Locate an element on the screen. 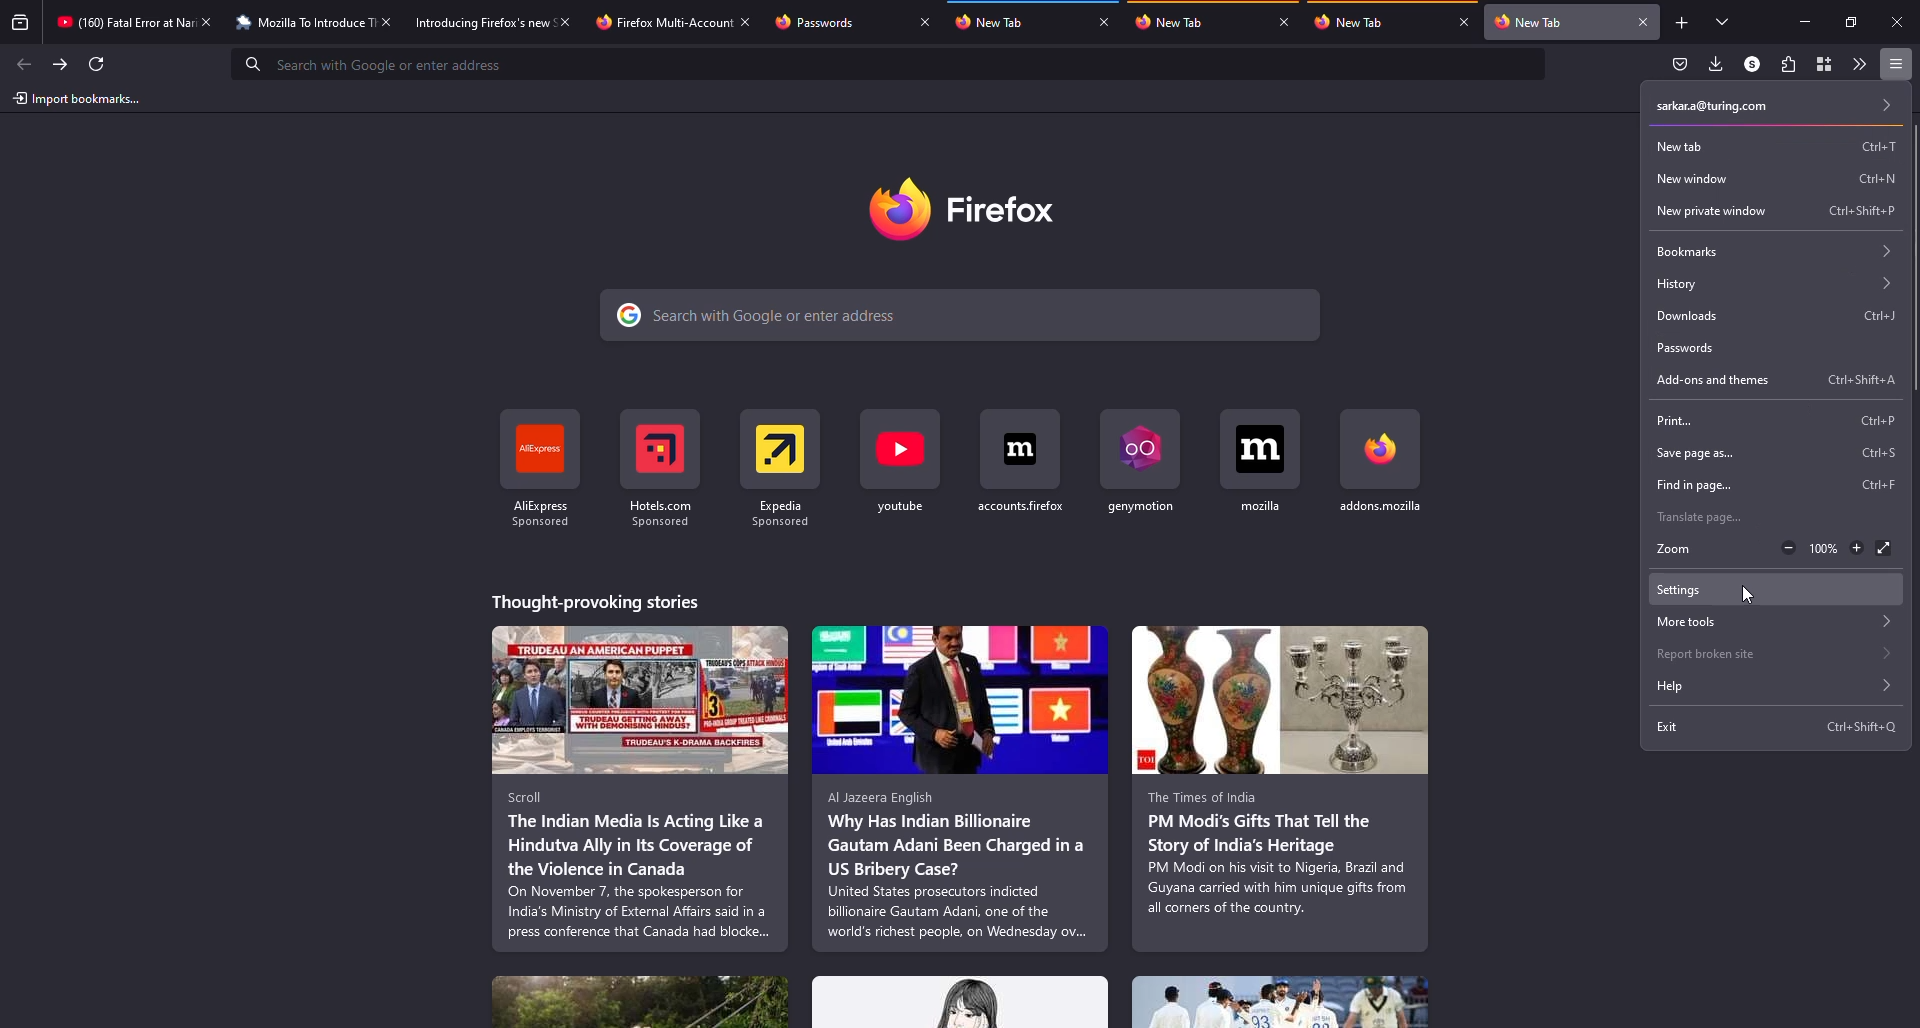 This screenshot has height=1028, width=1920. search is located at coordinates (961, 316).